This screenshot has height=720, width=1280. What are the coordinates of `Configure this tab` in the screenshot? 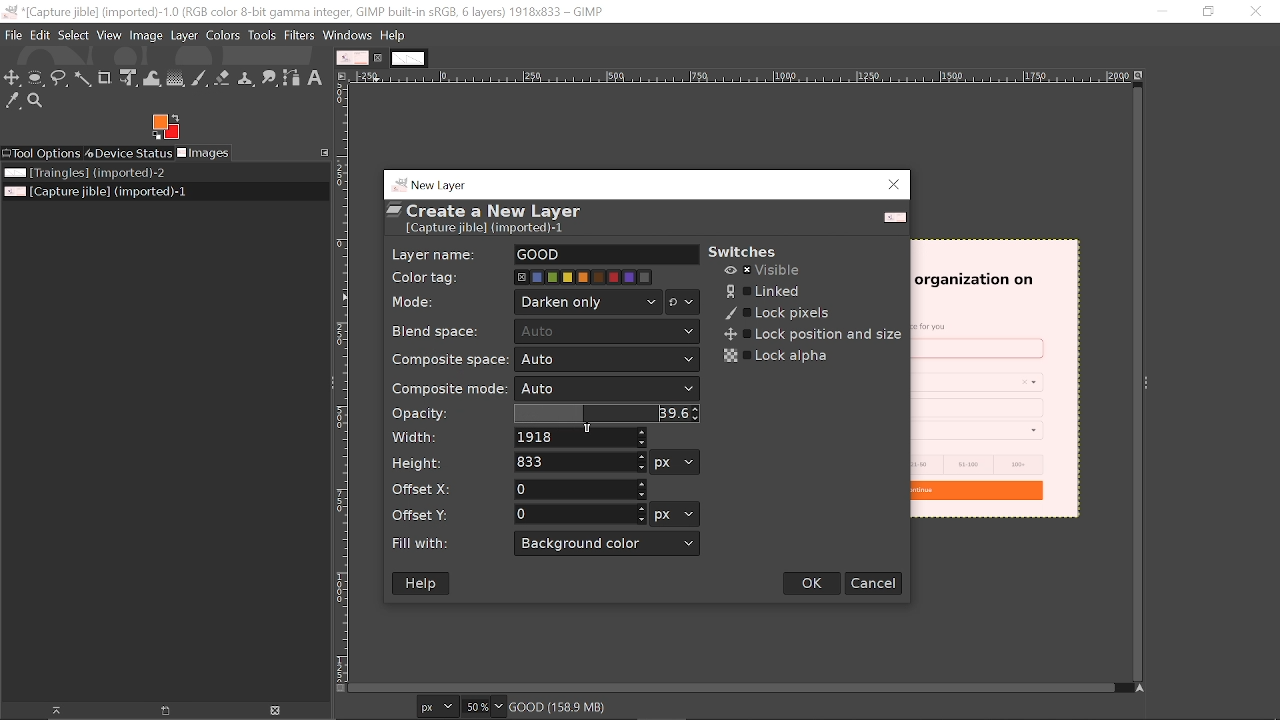 It's located at (322, 152).